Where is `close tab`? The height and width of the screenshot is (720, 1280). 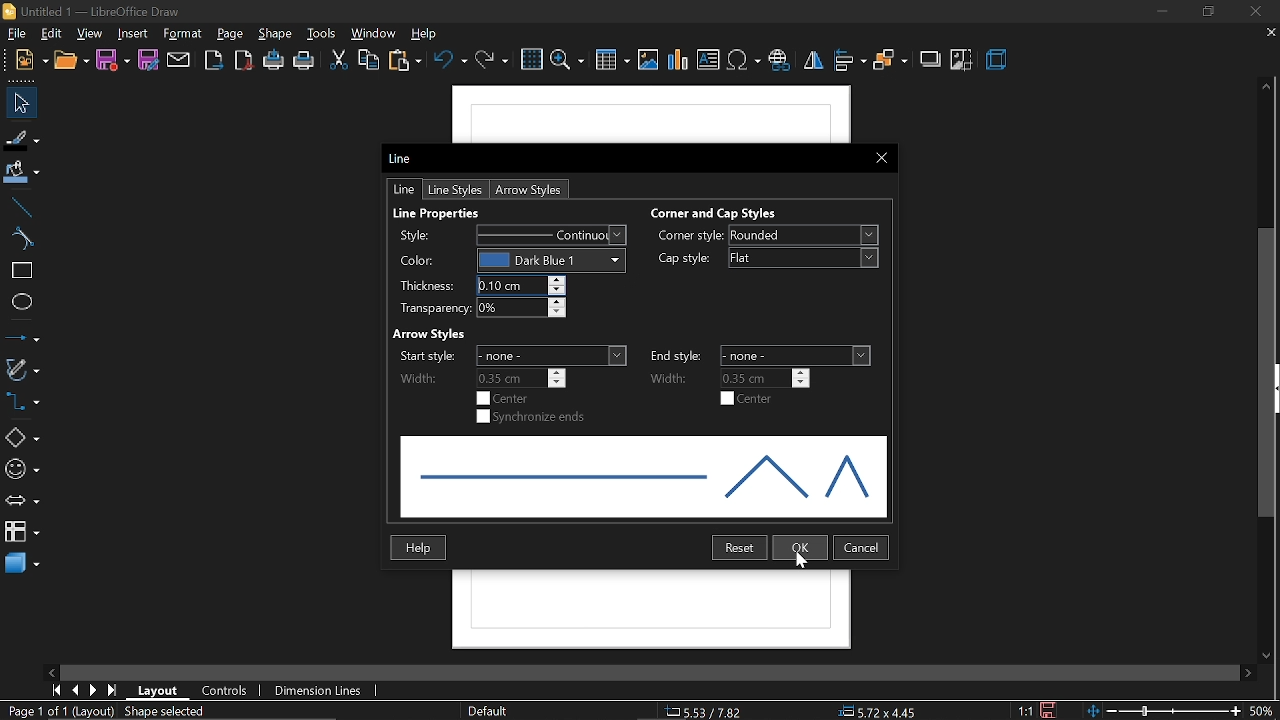
close tab is located at coordinates (1270, 34).